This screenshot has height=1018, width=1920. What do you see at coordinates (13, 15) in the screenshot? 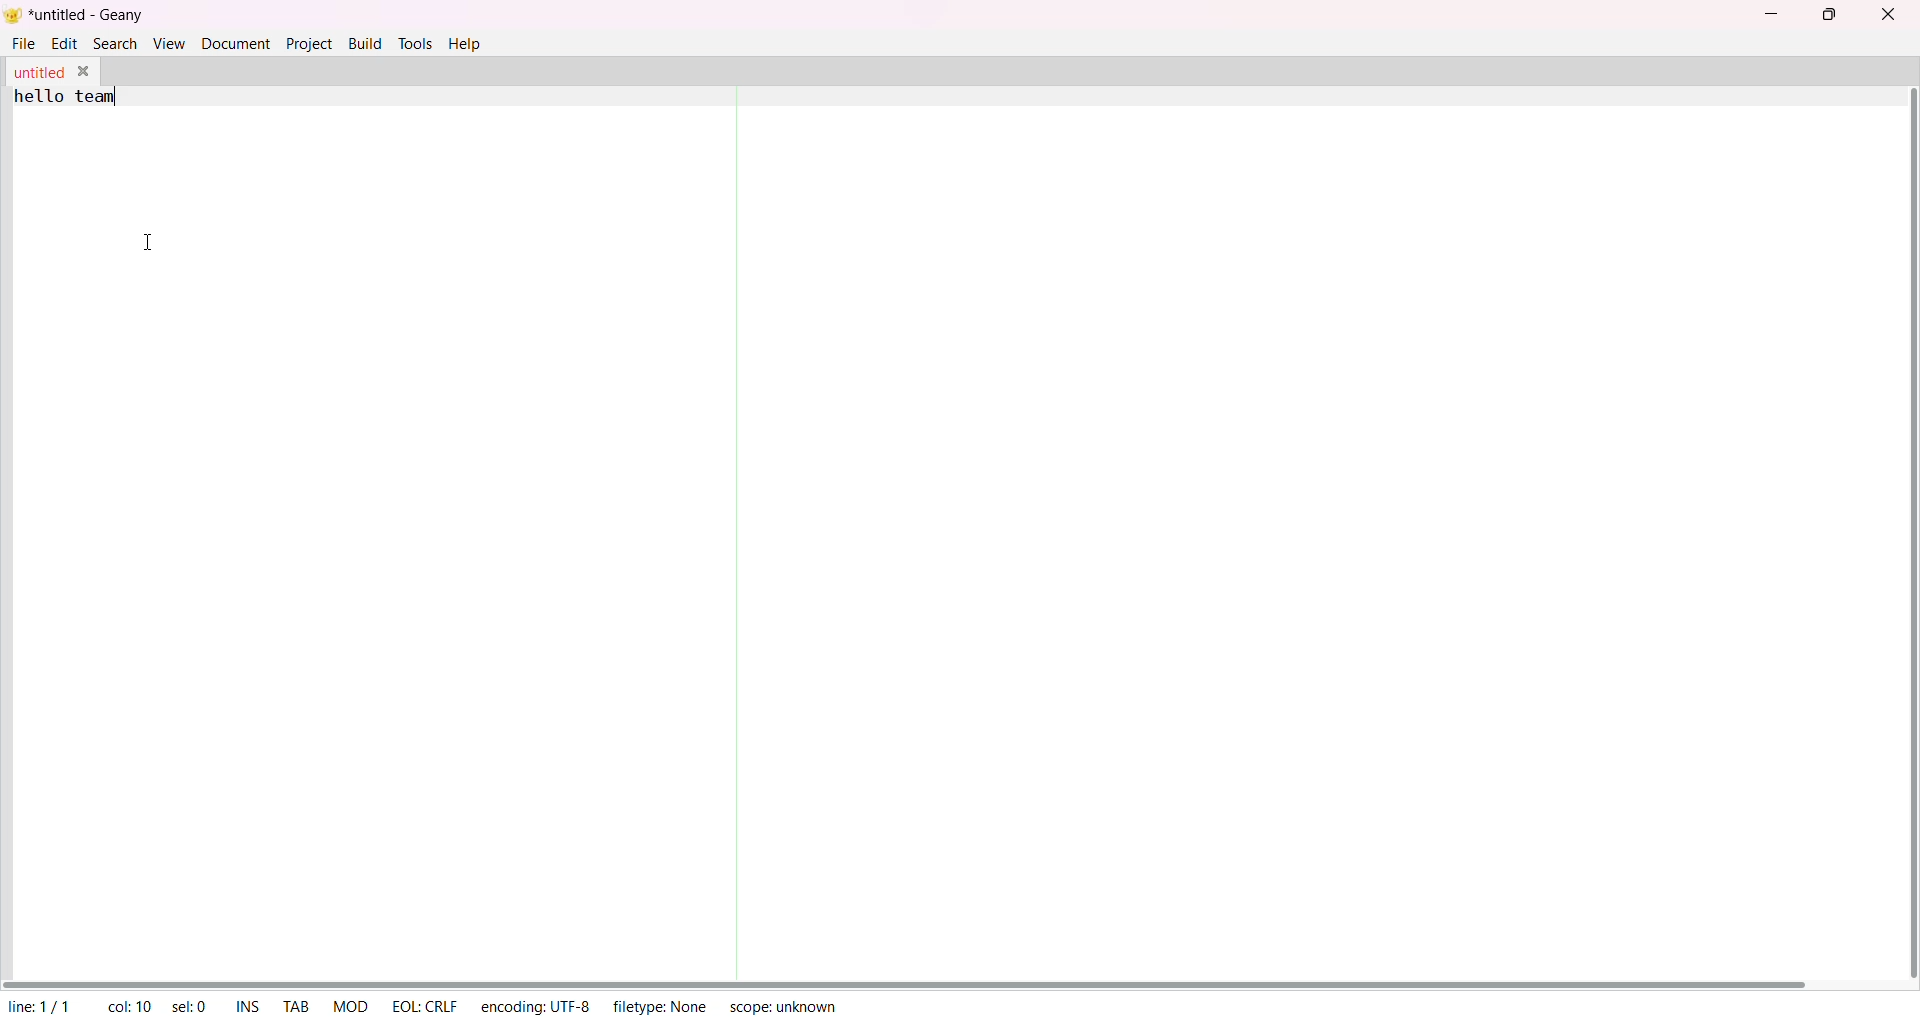
I see `logo` at bounding box center [13, 15].